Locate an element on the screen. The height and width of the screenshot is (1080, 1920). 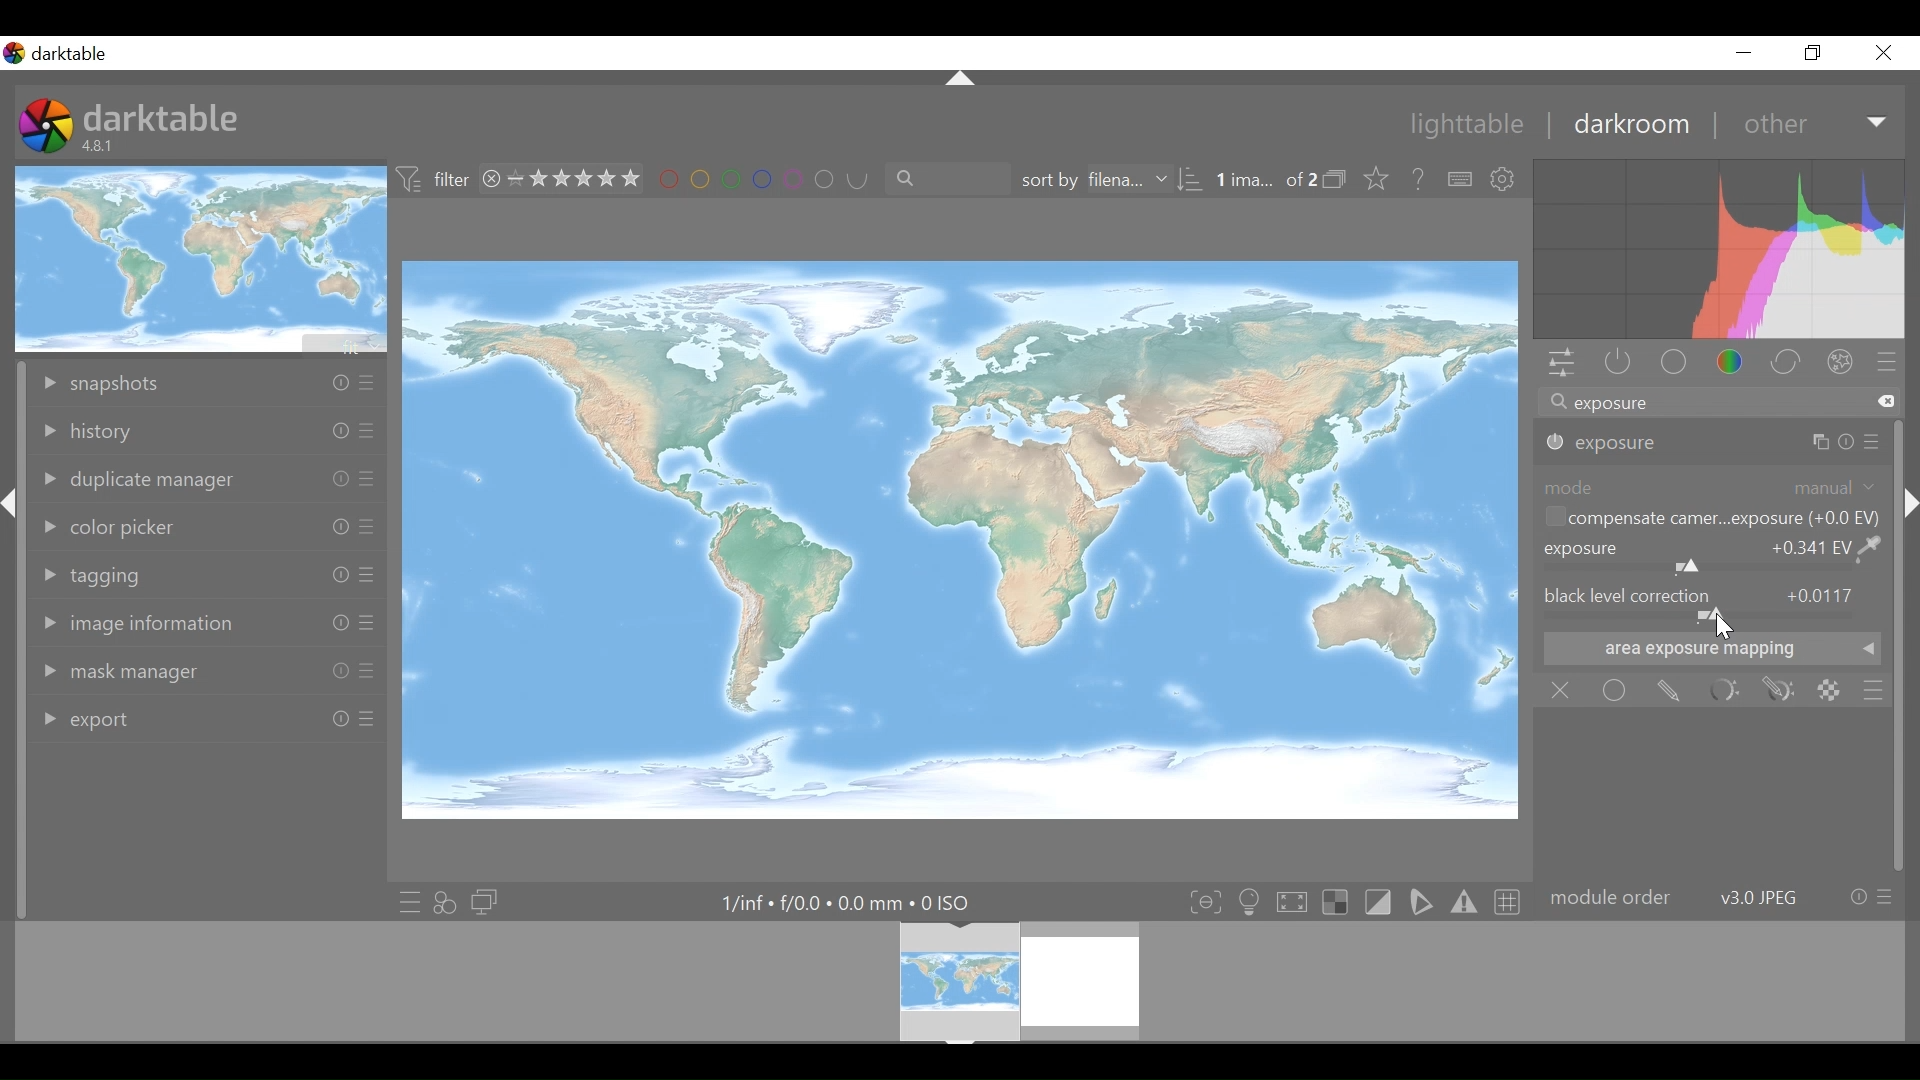
hide is located at coordinates (1908, 500).